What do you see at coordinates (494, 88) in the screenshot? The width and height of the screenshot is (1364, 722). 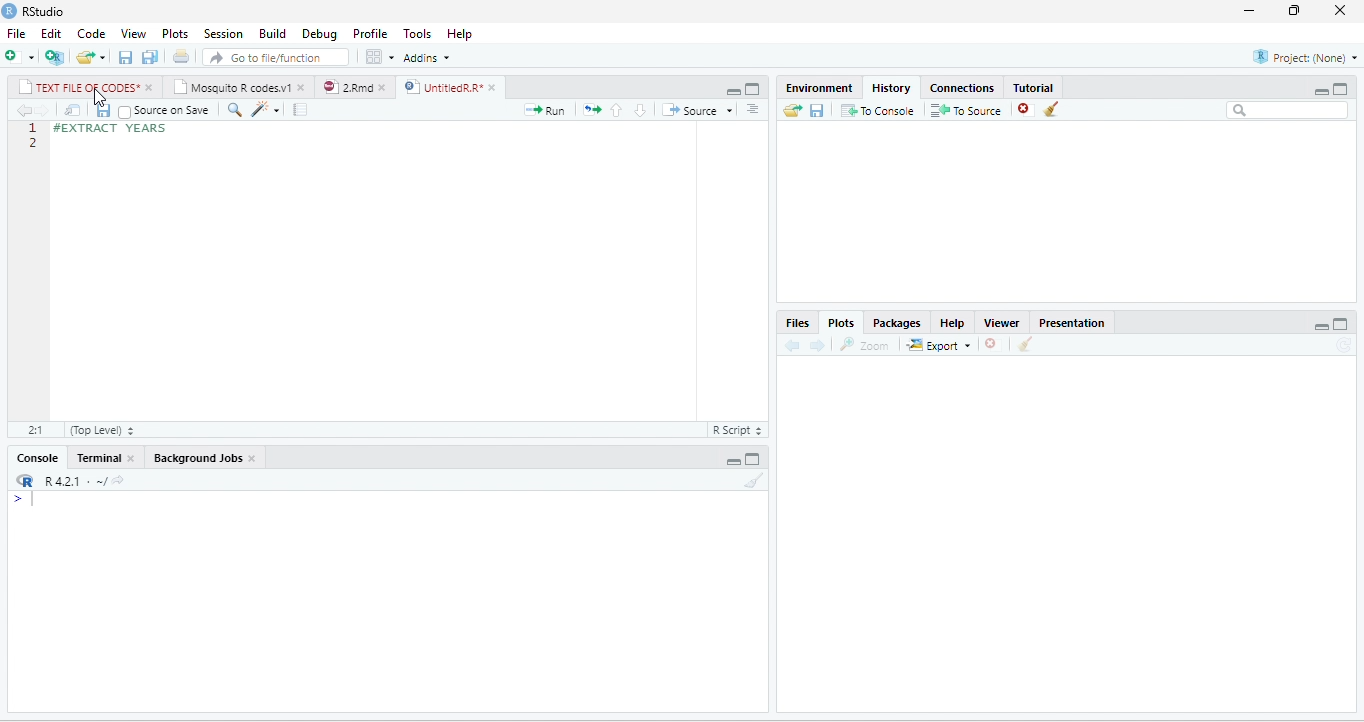 I see `close` at bounding box center [494, 88].